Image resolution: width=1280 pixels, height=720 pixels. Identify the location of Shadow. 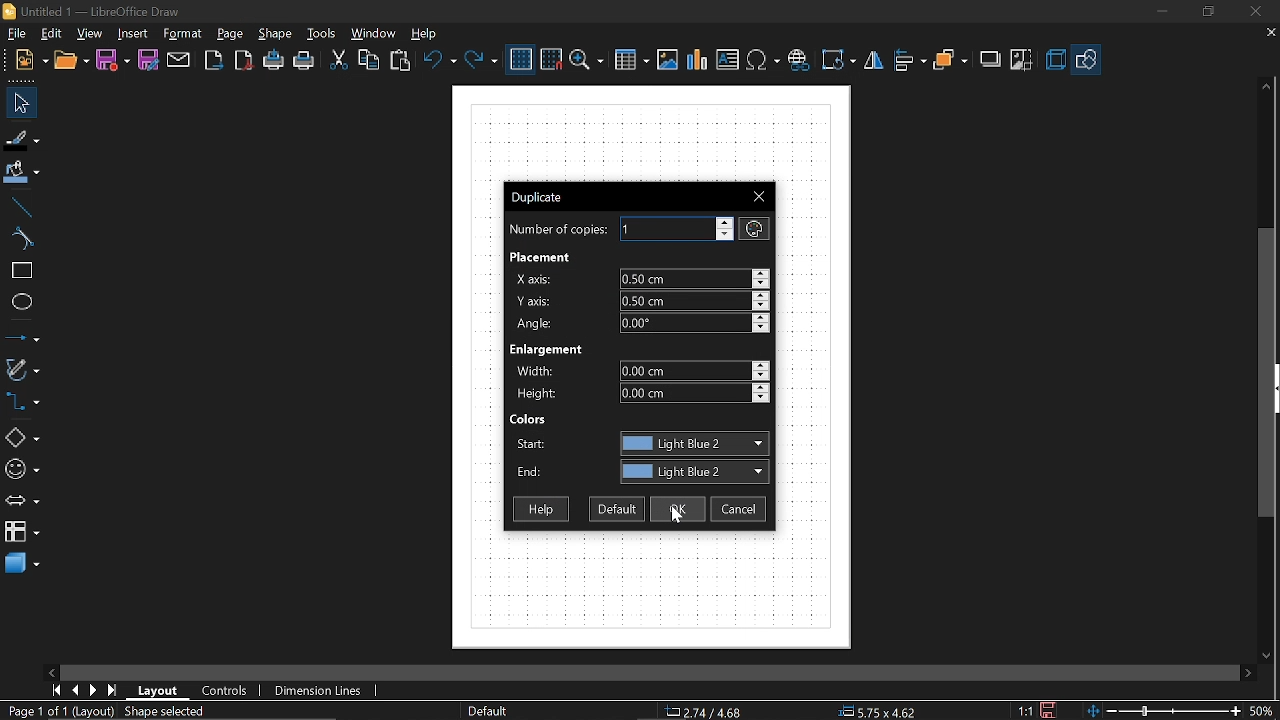
(992, 59).